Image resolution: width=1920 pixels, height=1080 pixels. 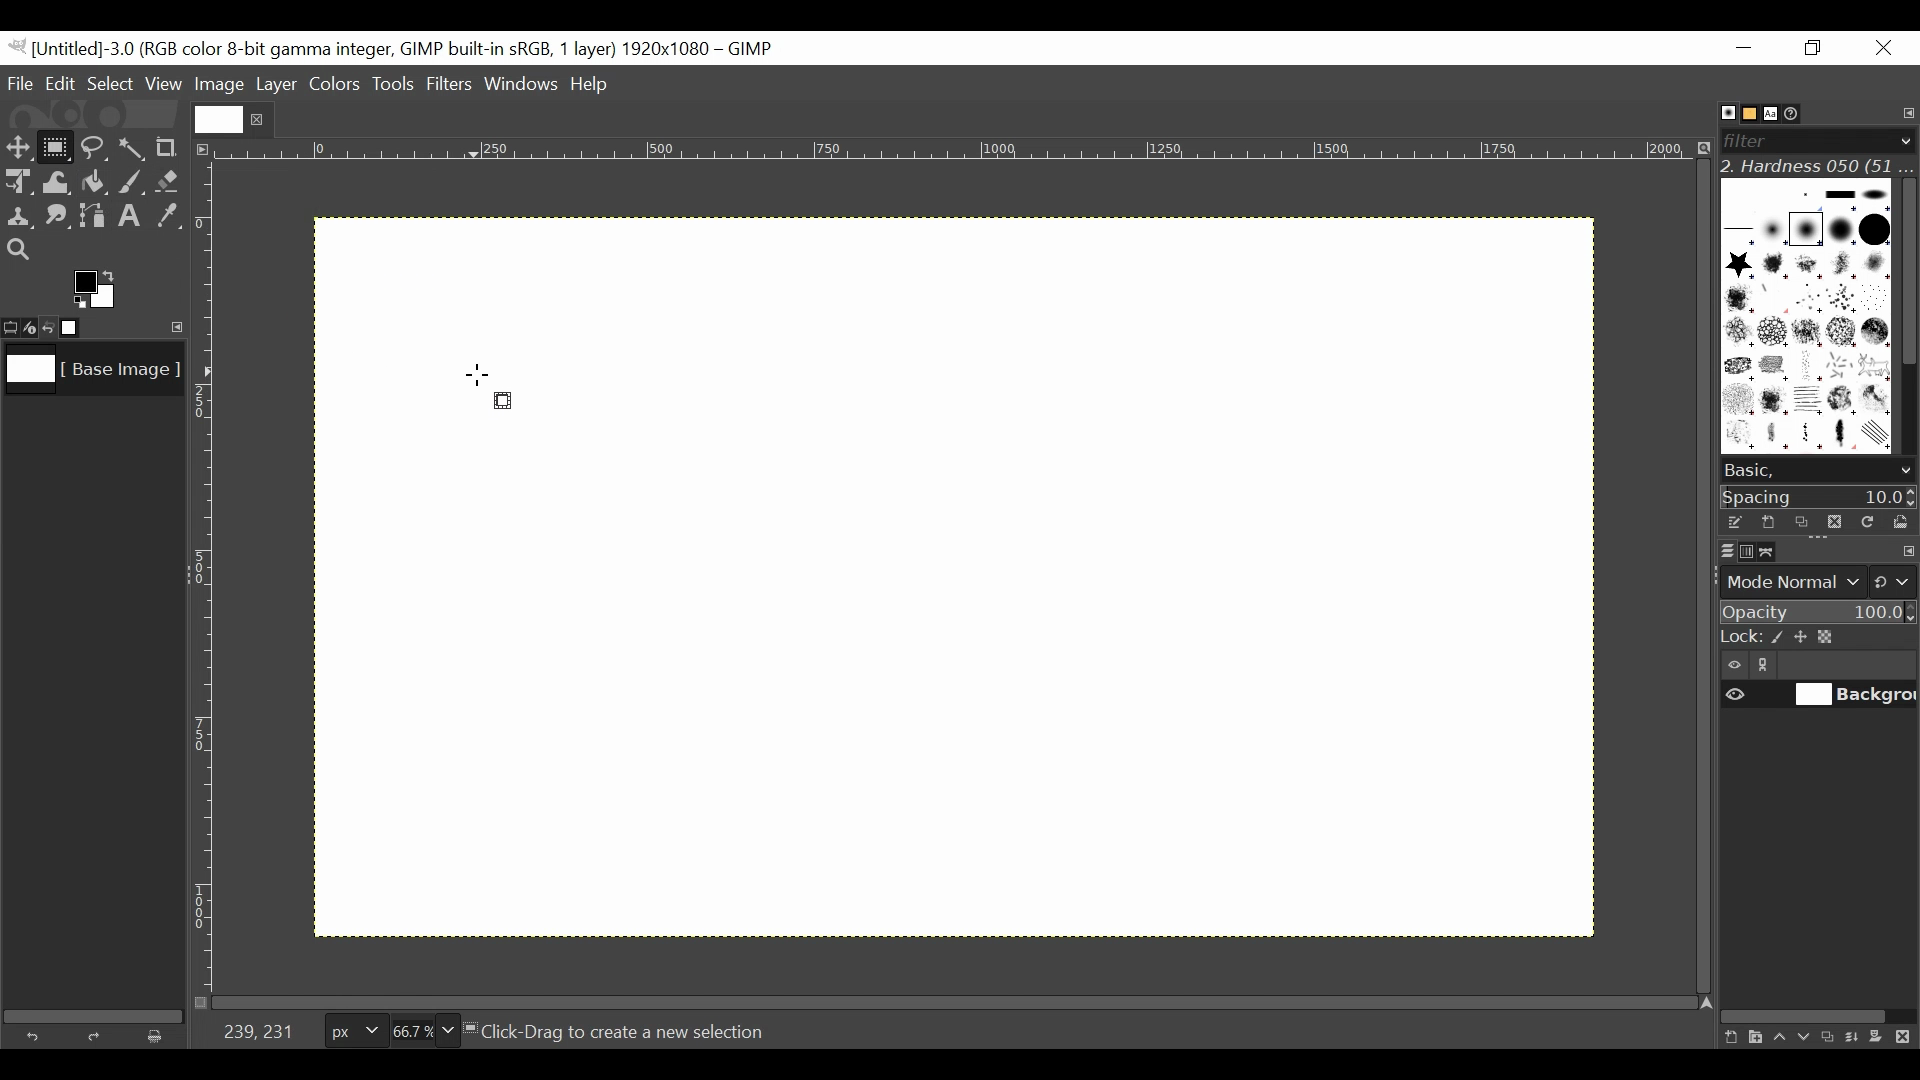 I want to click on Duplicate brush, so click(x=1801, y=522).